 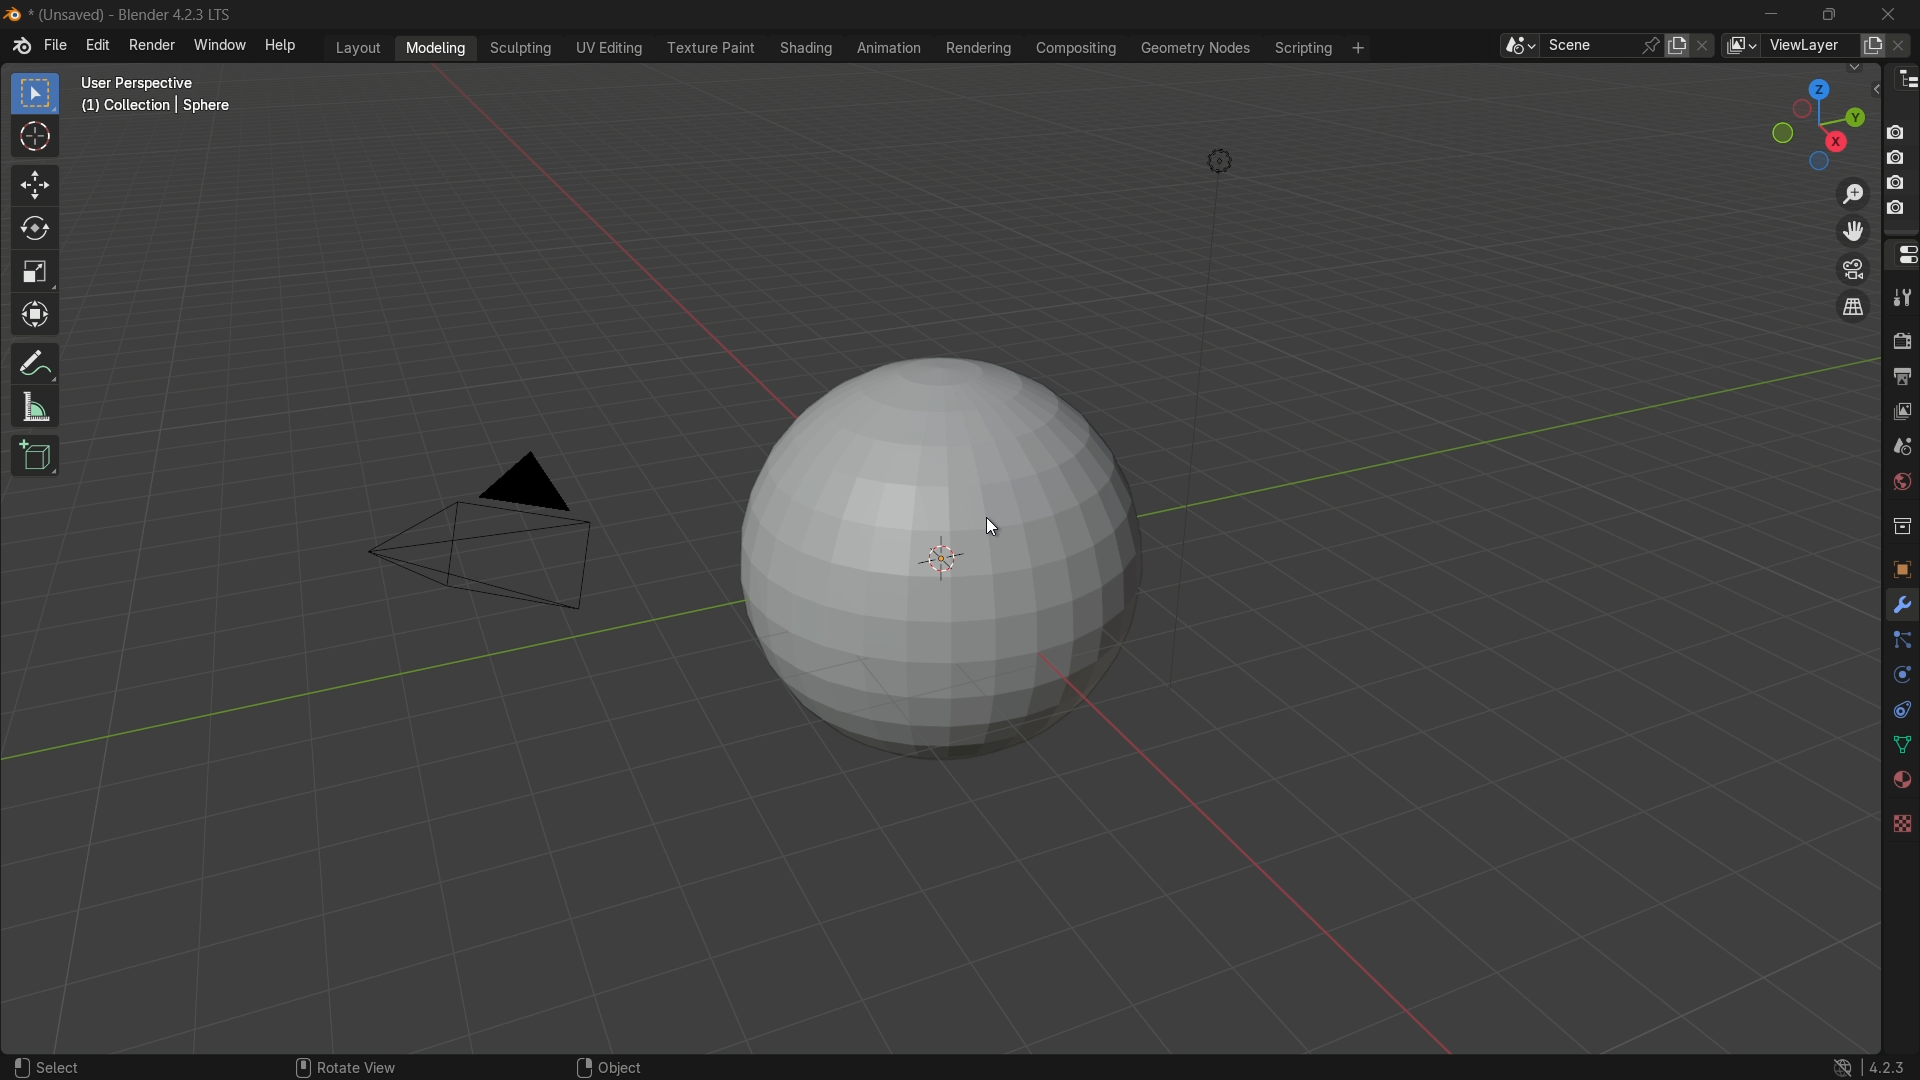 What do you see at coordinates (926, 565) in the screenshot?
I see `sphere` at bounding box center [926, 565].